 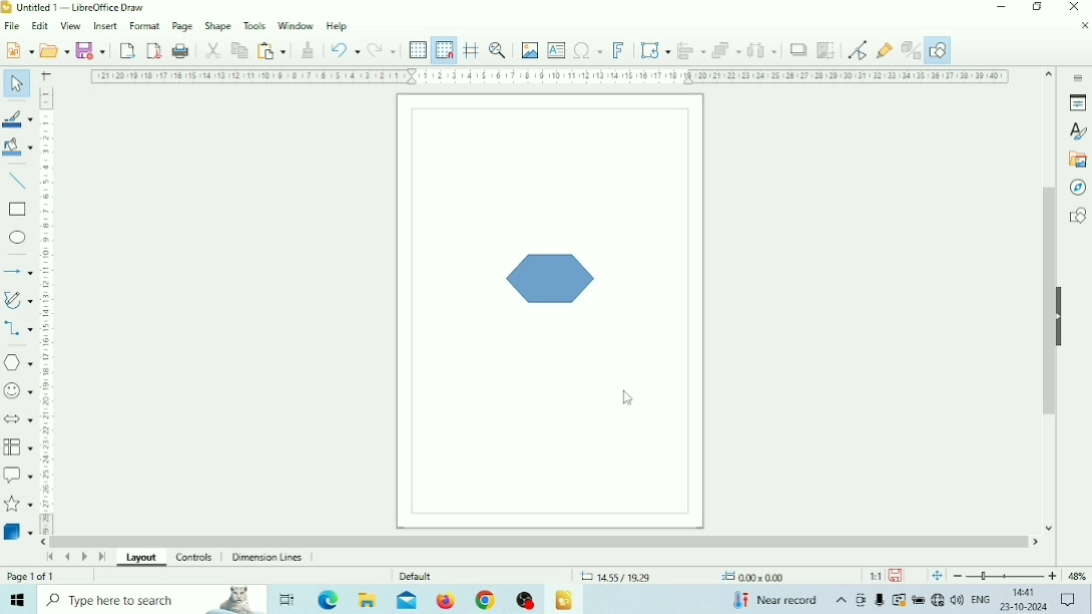 I want to click on Scroll to previous page, so click(x=67, y=557).